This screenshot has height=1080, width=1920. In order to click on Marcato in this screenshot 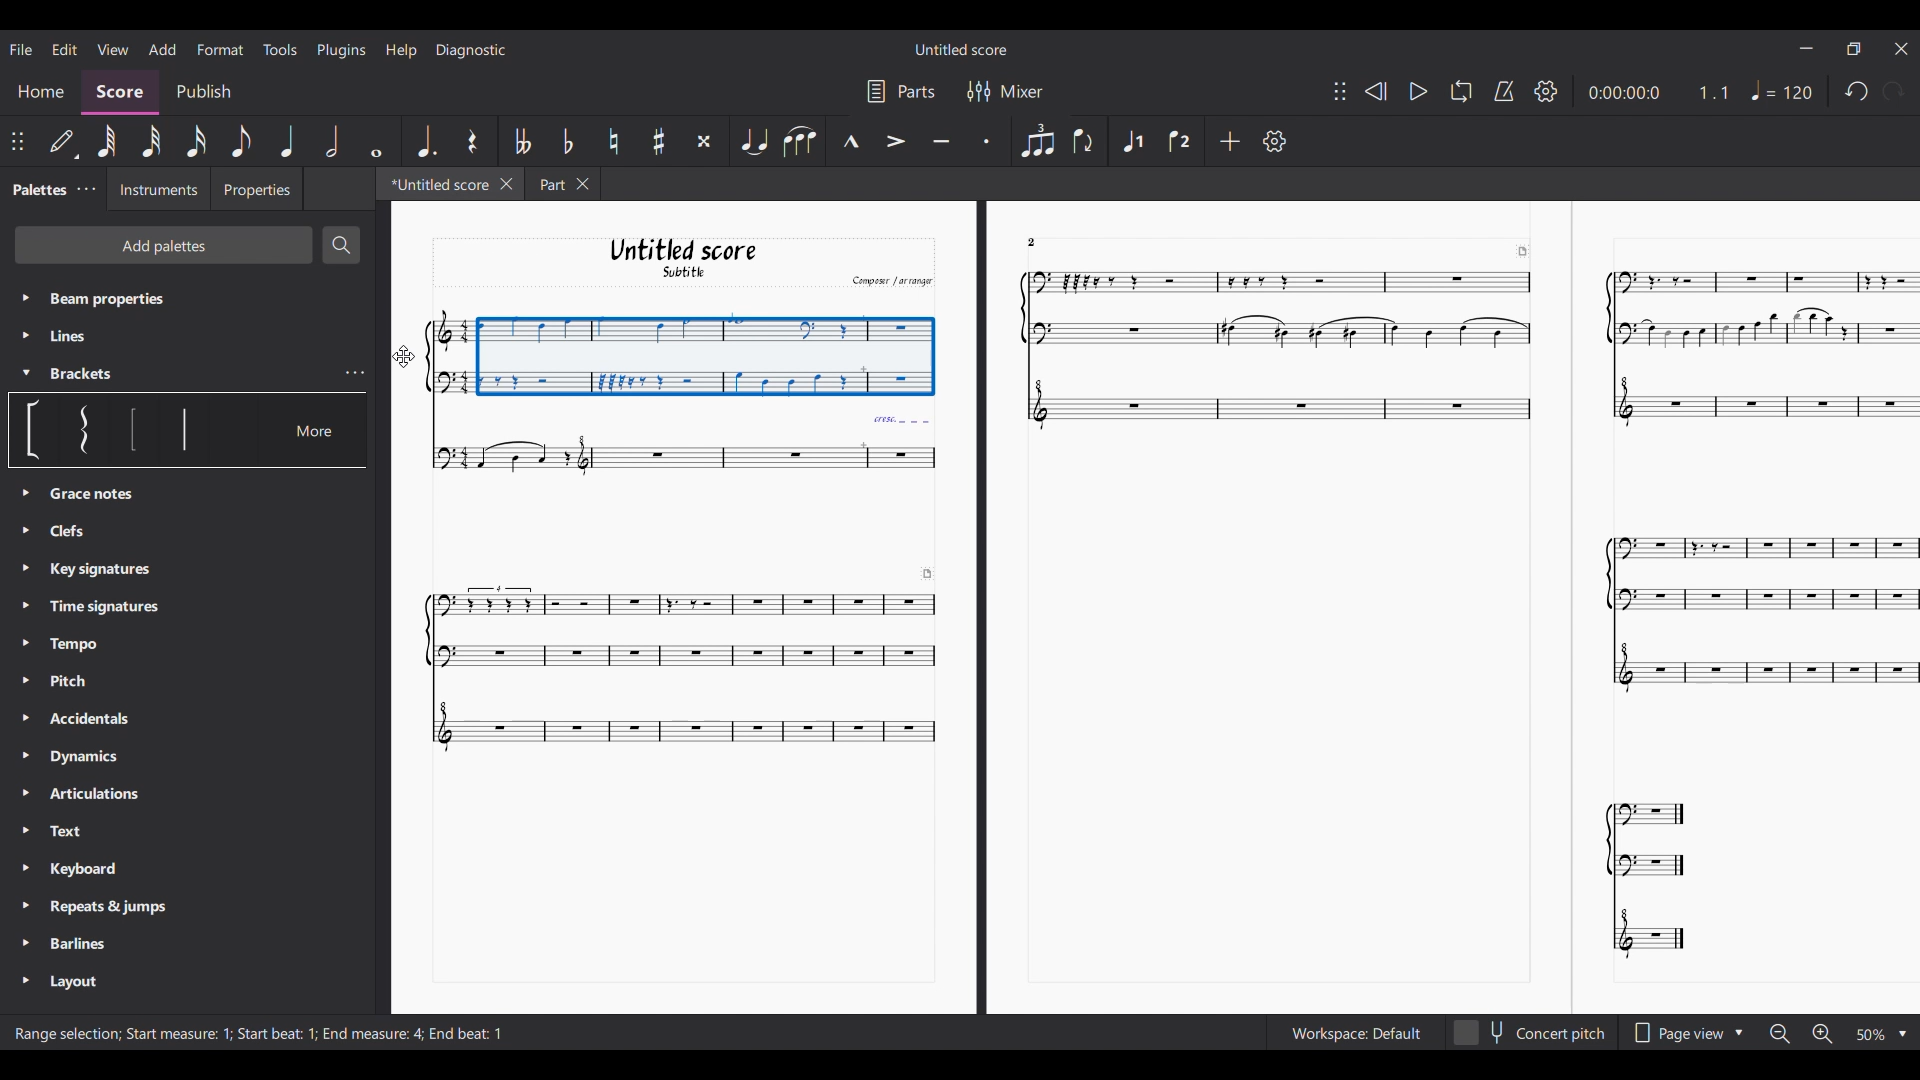, I will do `click(850, 141)`.